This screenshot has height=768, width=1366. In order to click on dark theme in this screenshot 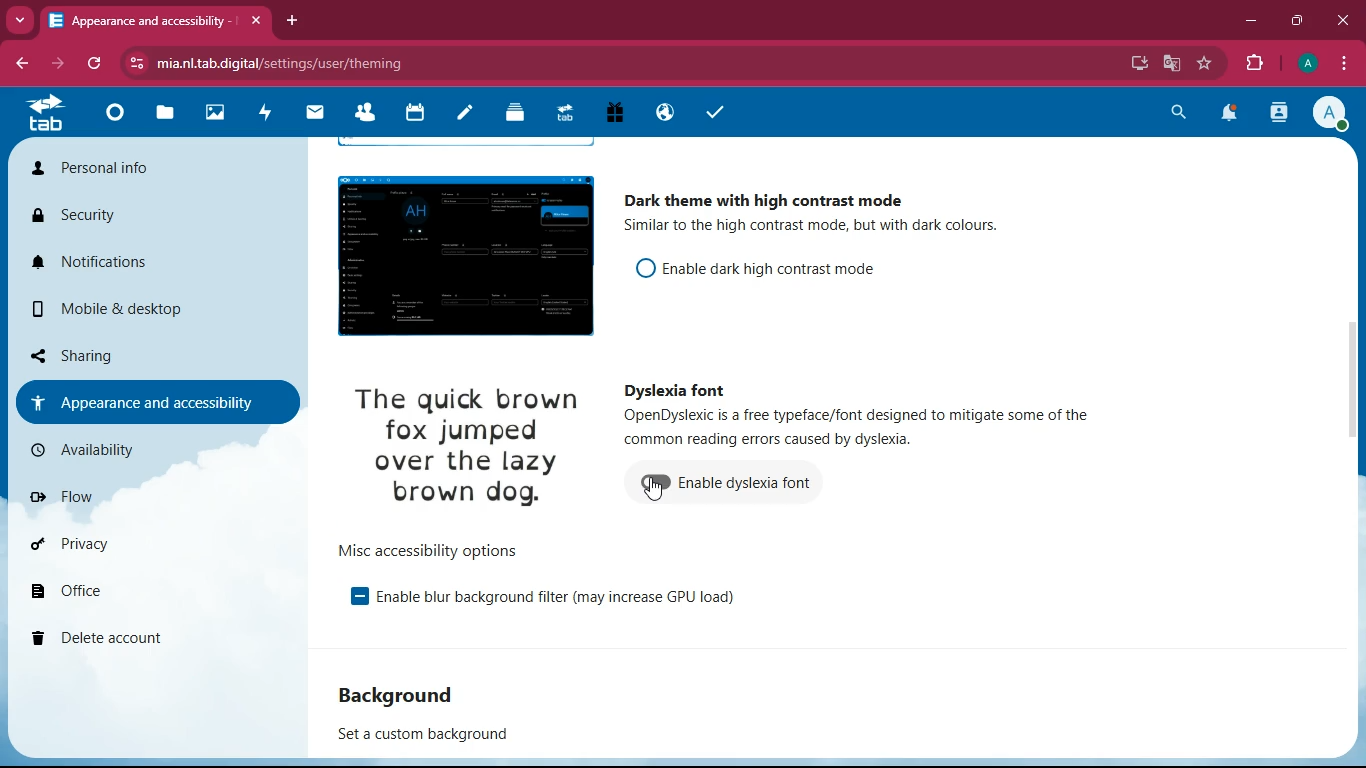, I will do `click(783, 197)`.